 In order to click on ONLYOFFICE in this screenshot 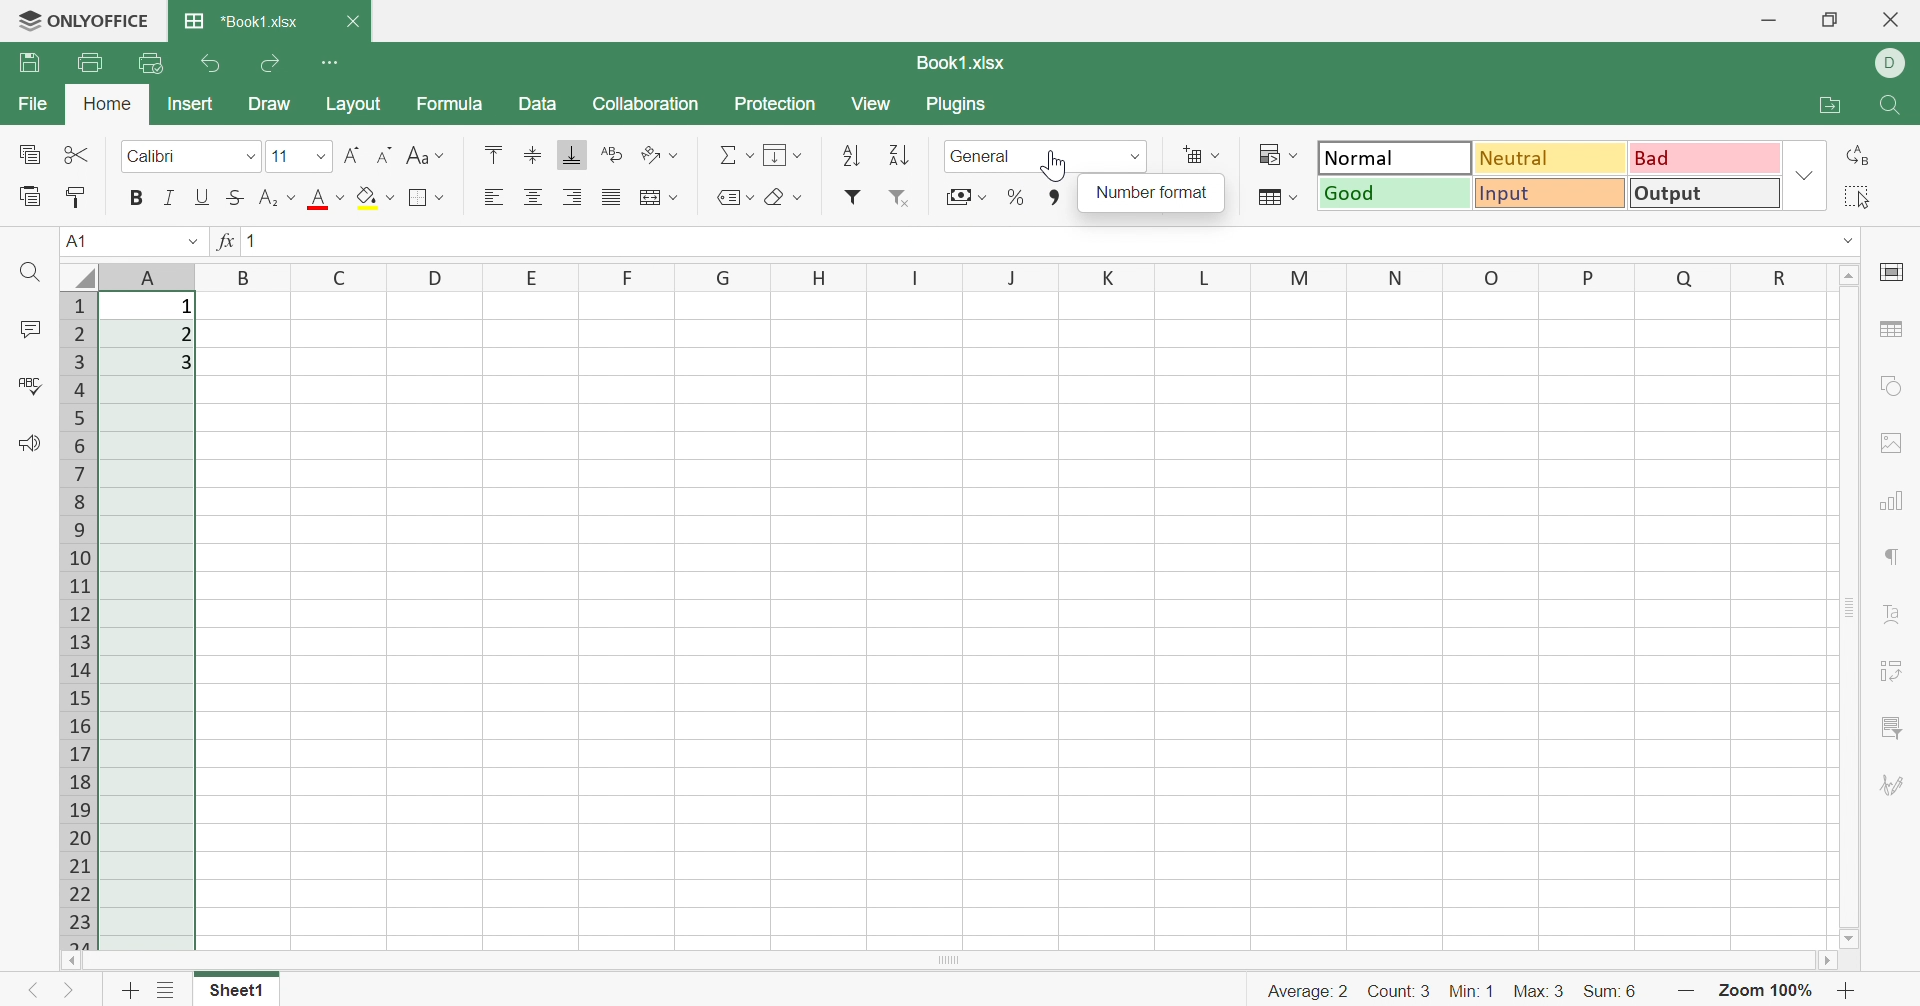, I will do `click(103, 18)`.